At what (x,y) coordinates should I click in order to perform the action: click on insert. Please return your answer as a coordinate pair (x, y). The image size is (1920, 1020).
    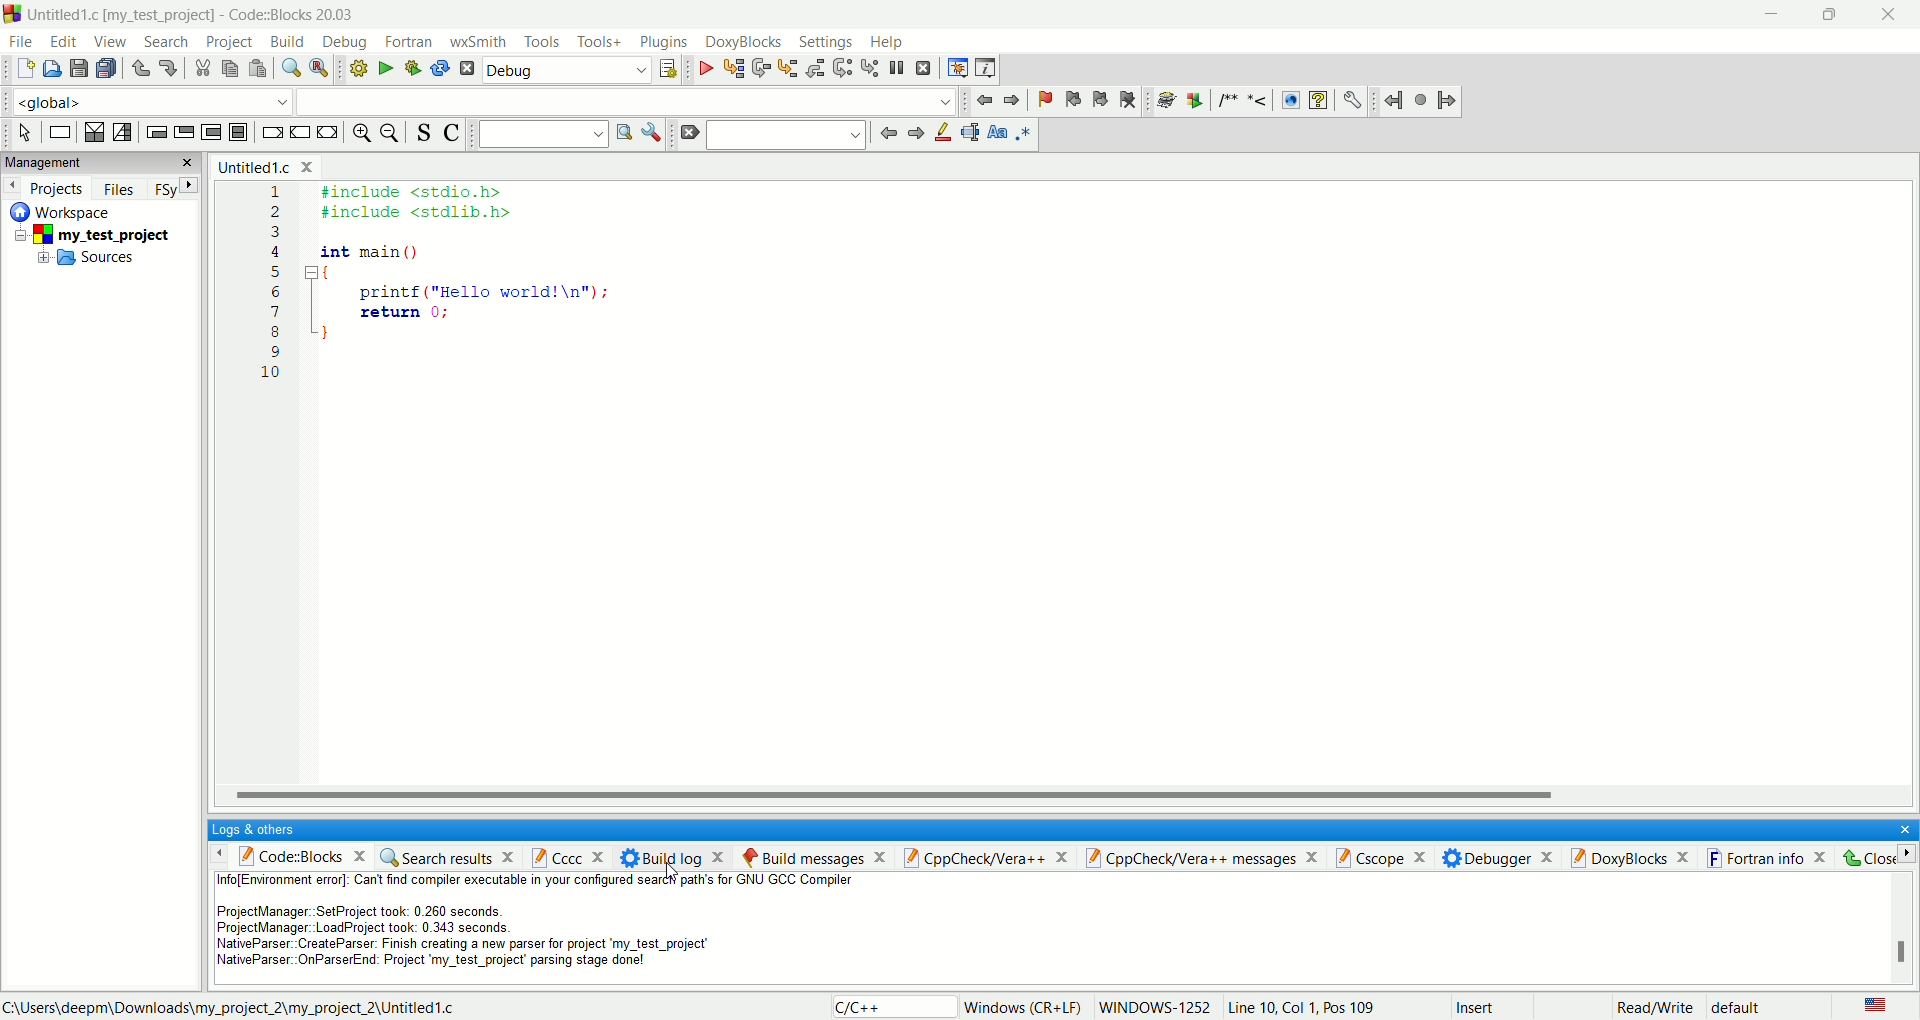
    Looking at the image, I should click on (1474, 1005).